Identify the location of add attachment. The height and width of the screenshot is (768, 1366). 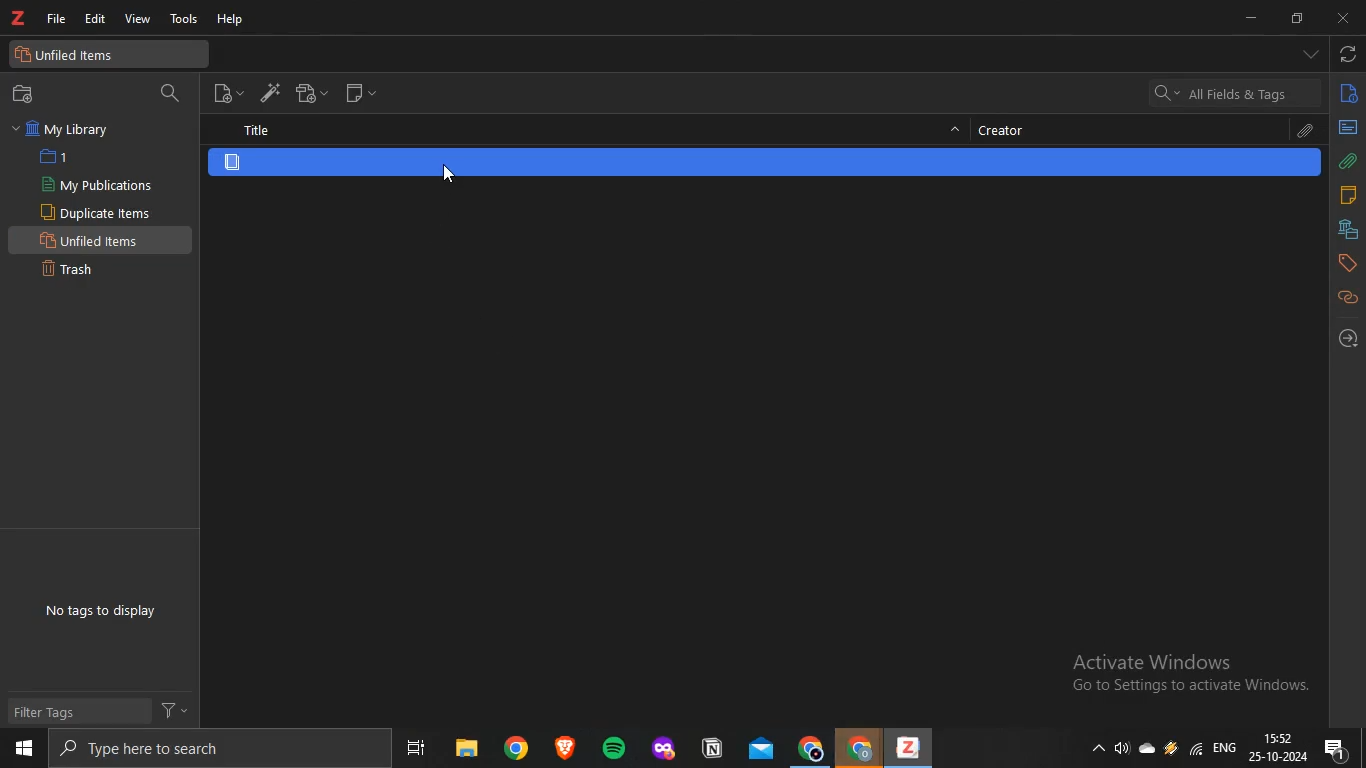
(313, 93).